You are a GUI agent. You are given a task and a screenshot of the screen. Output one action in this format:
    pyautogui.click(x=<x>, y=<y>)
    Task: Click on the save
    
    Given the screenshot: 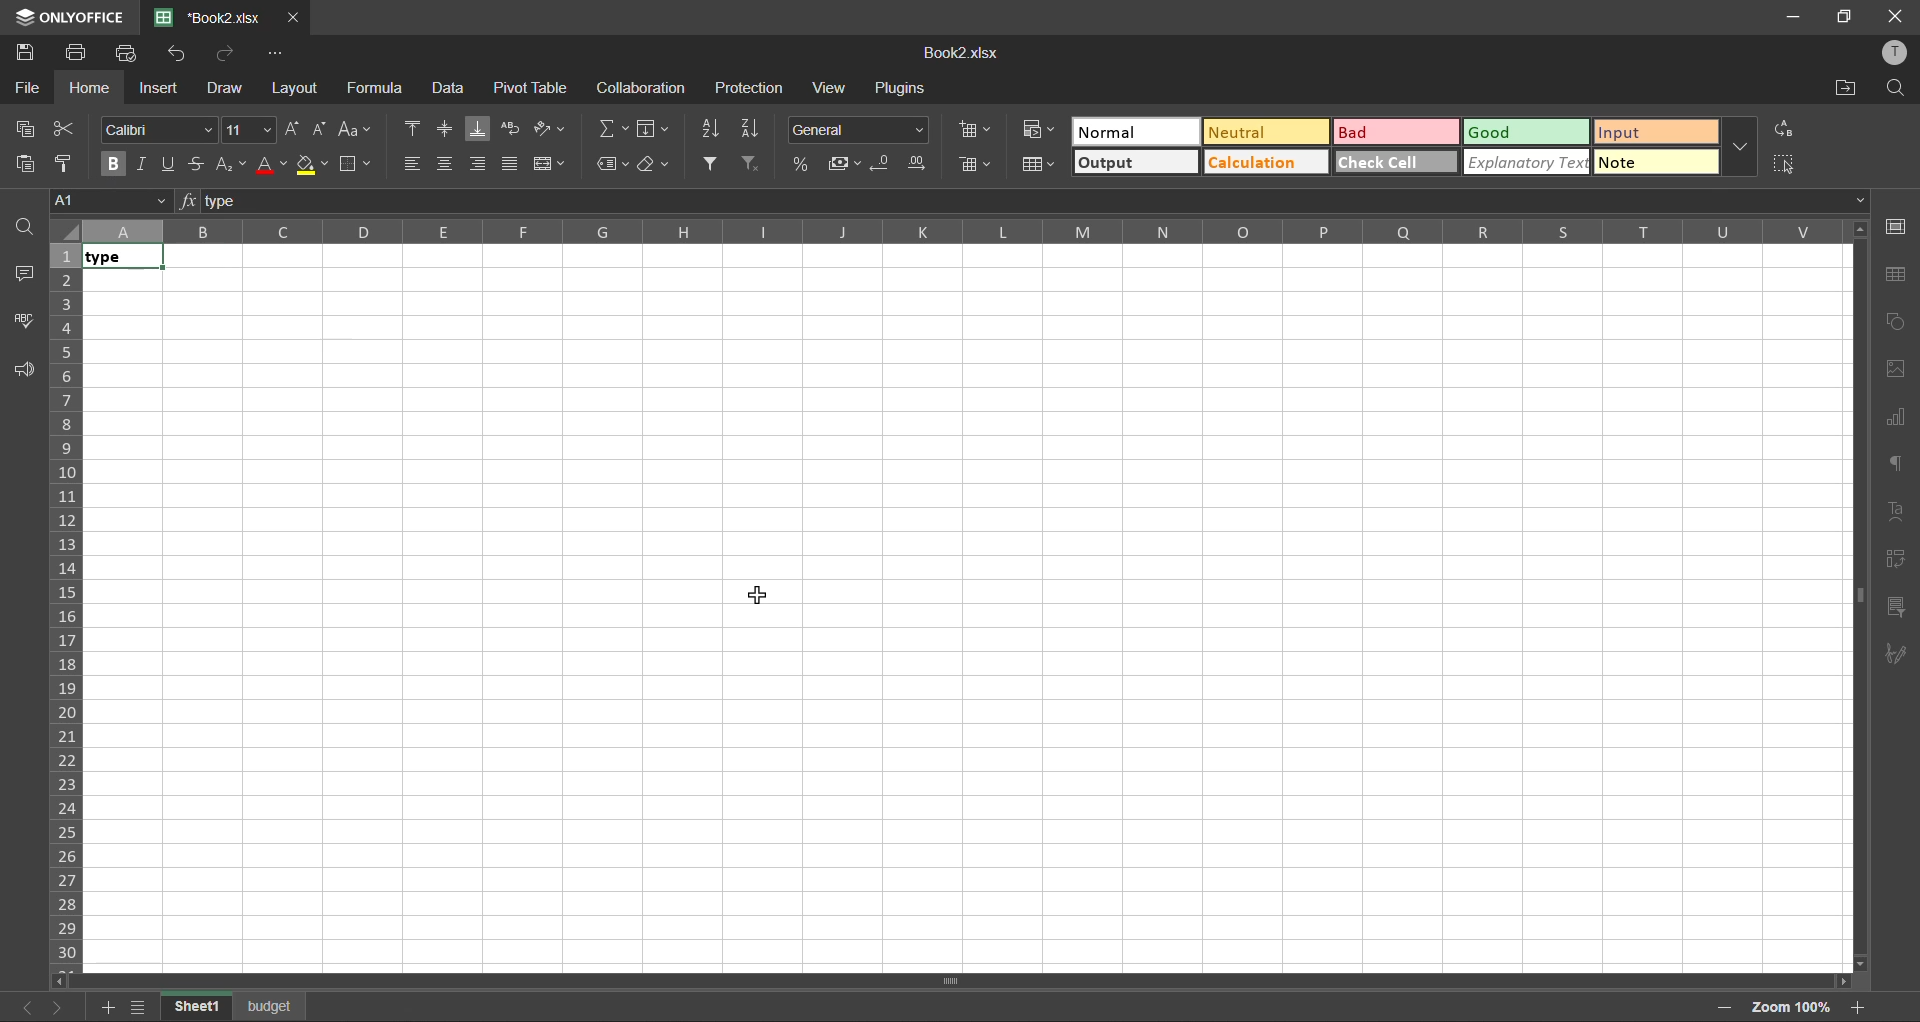 What is the action you would take?
    pyautogui.click(x=28, y=51)
    